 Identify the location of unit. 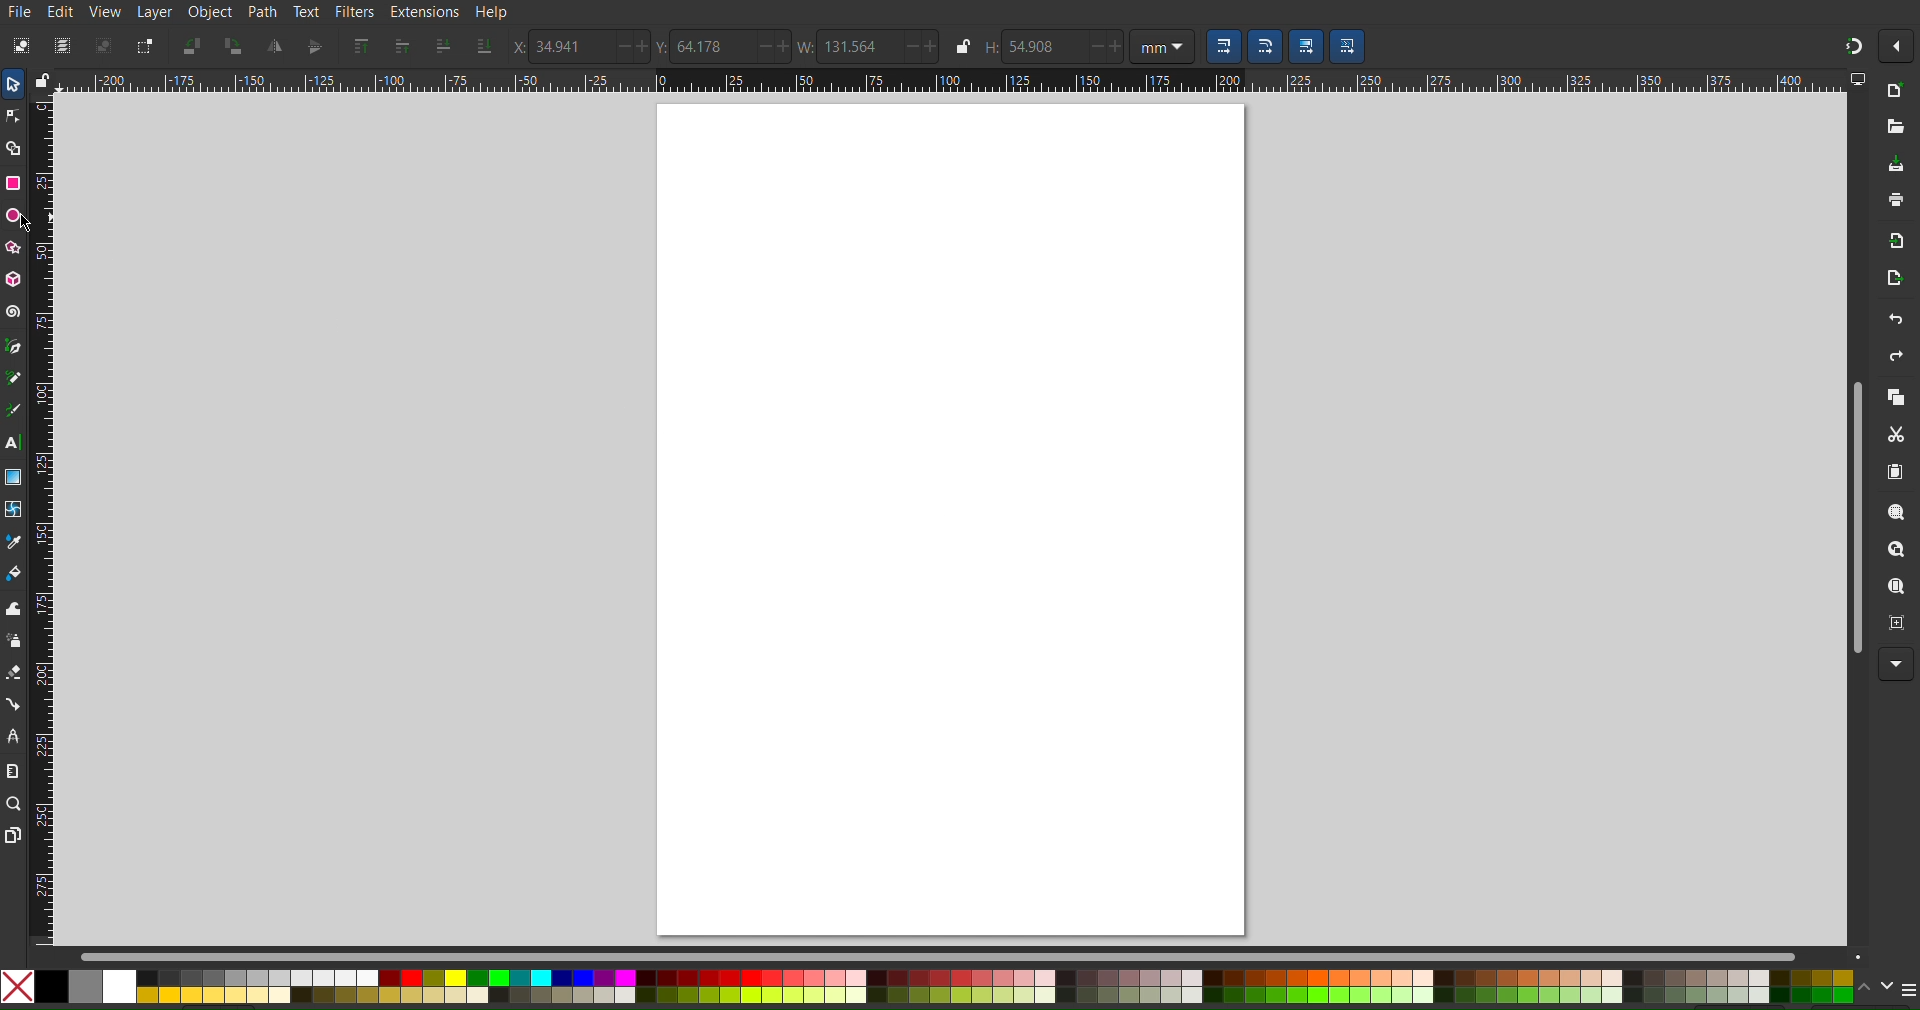
(1161, 46).